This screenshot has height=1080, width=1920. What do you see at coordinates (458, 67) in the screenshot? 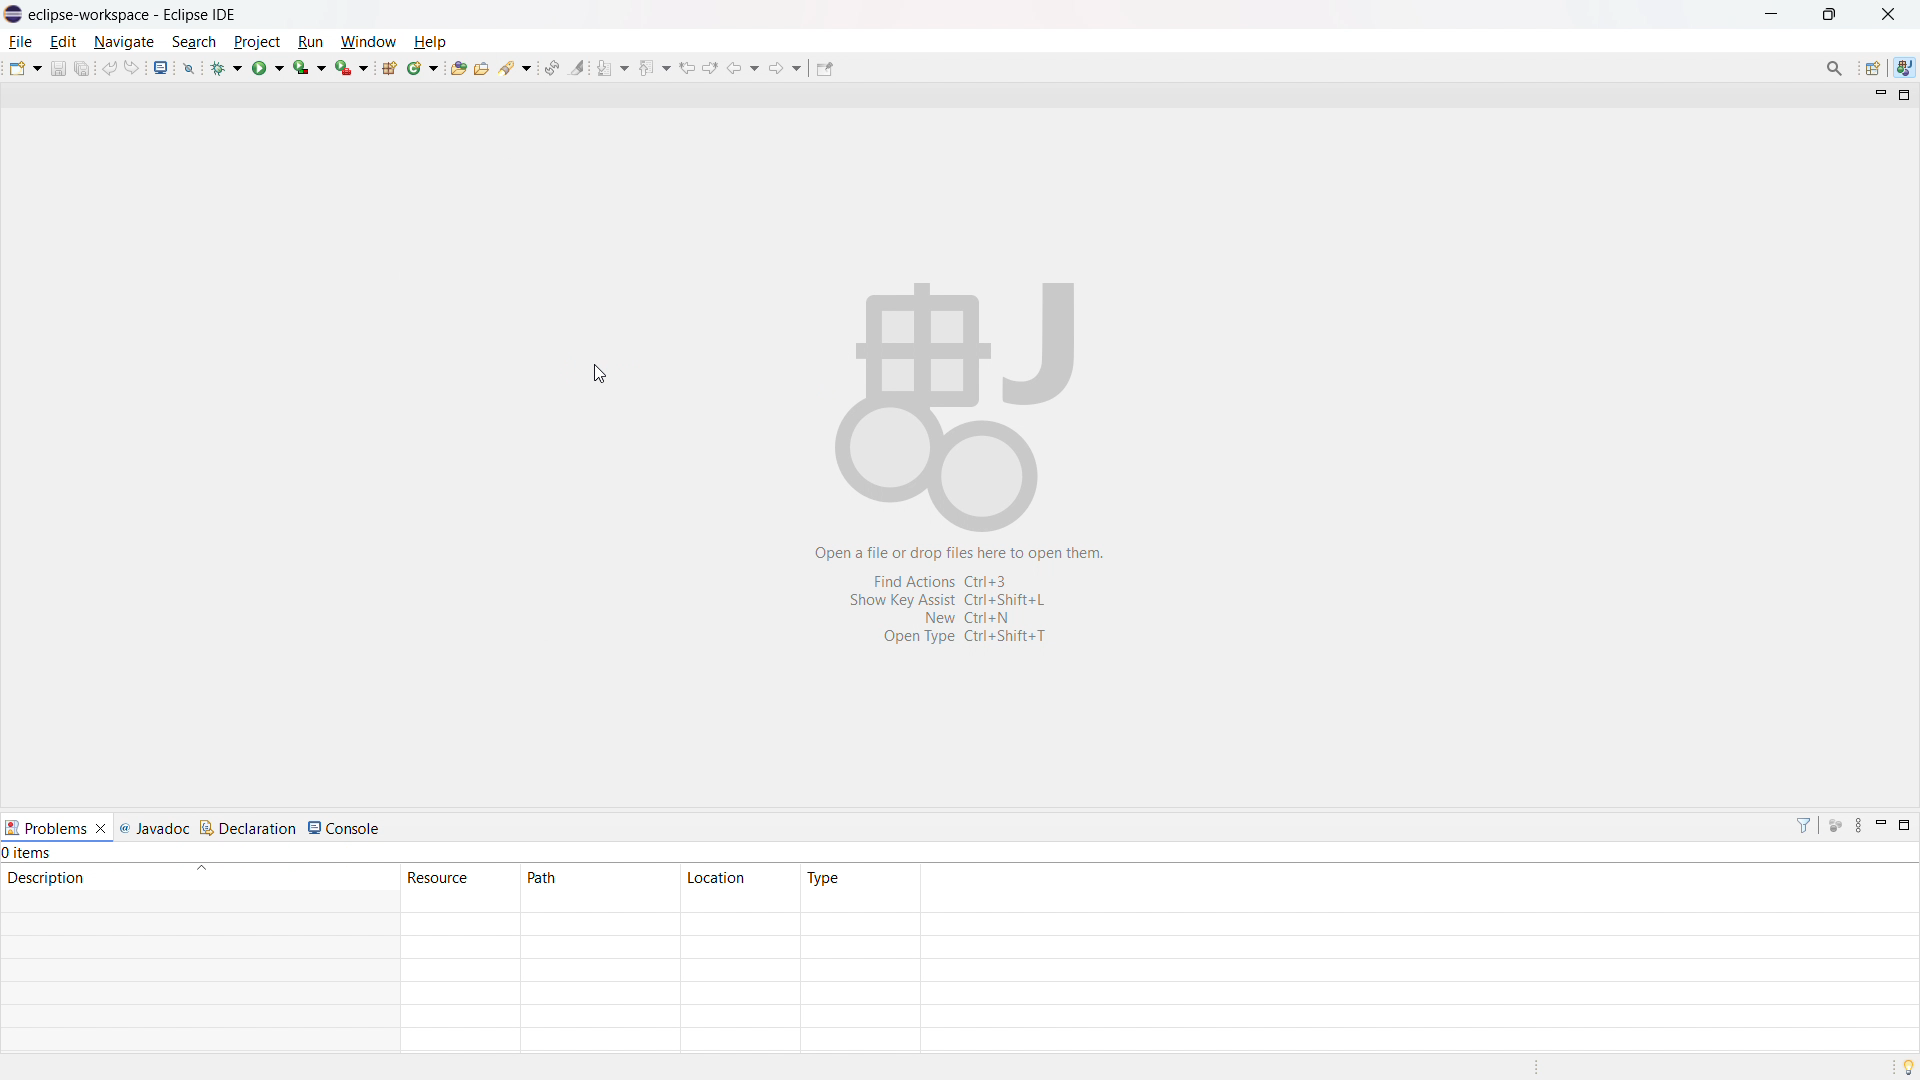
I see `open type` at bounding box center [458, 67].